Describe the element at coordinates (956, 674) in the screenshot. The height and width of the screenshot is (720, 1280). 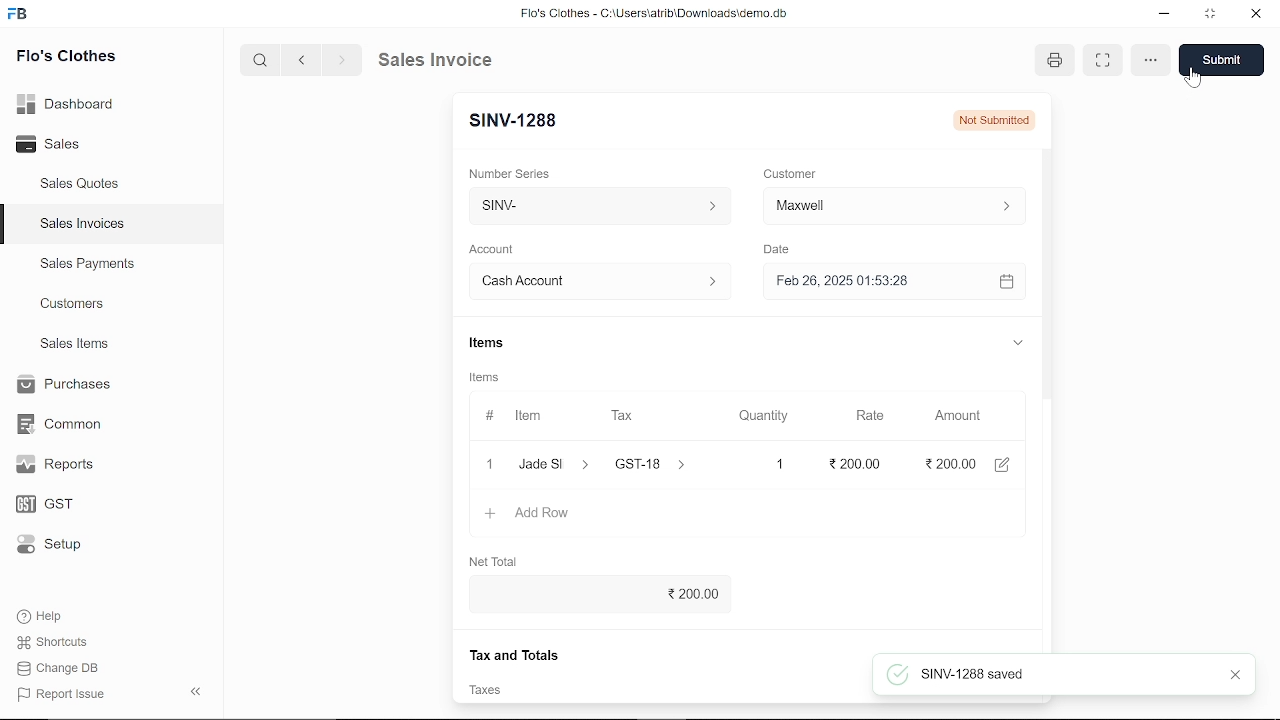
I see `SINV-1288 saved` at that location.